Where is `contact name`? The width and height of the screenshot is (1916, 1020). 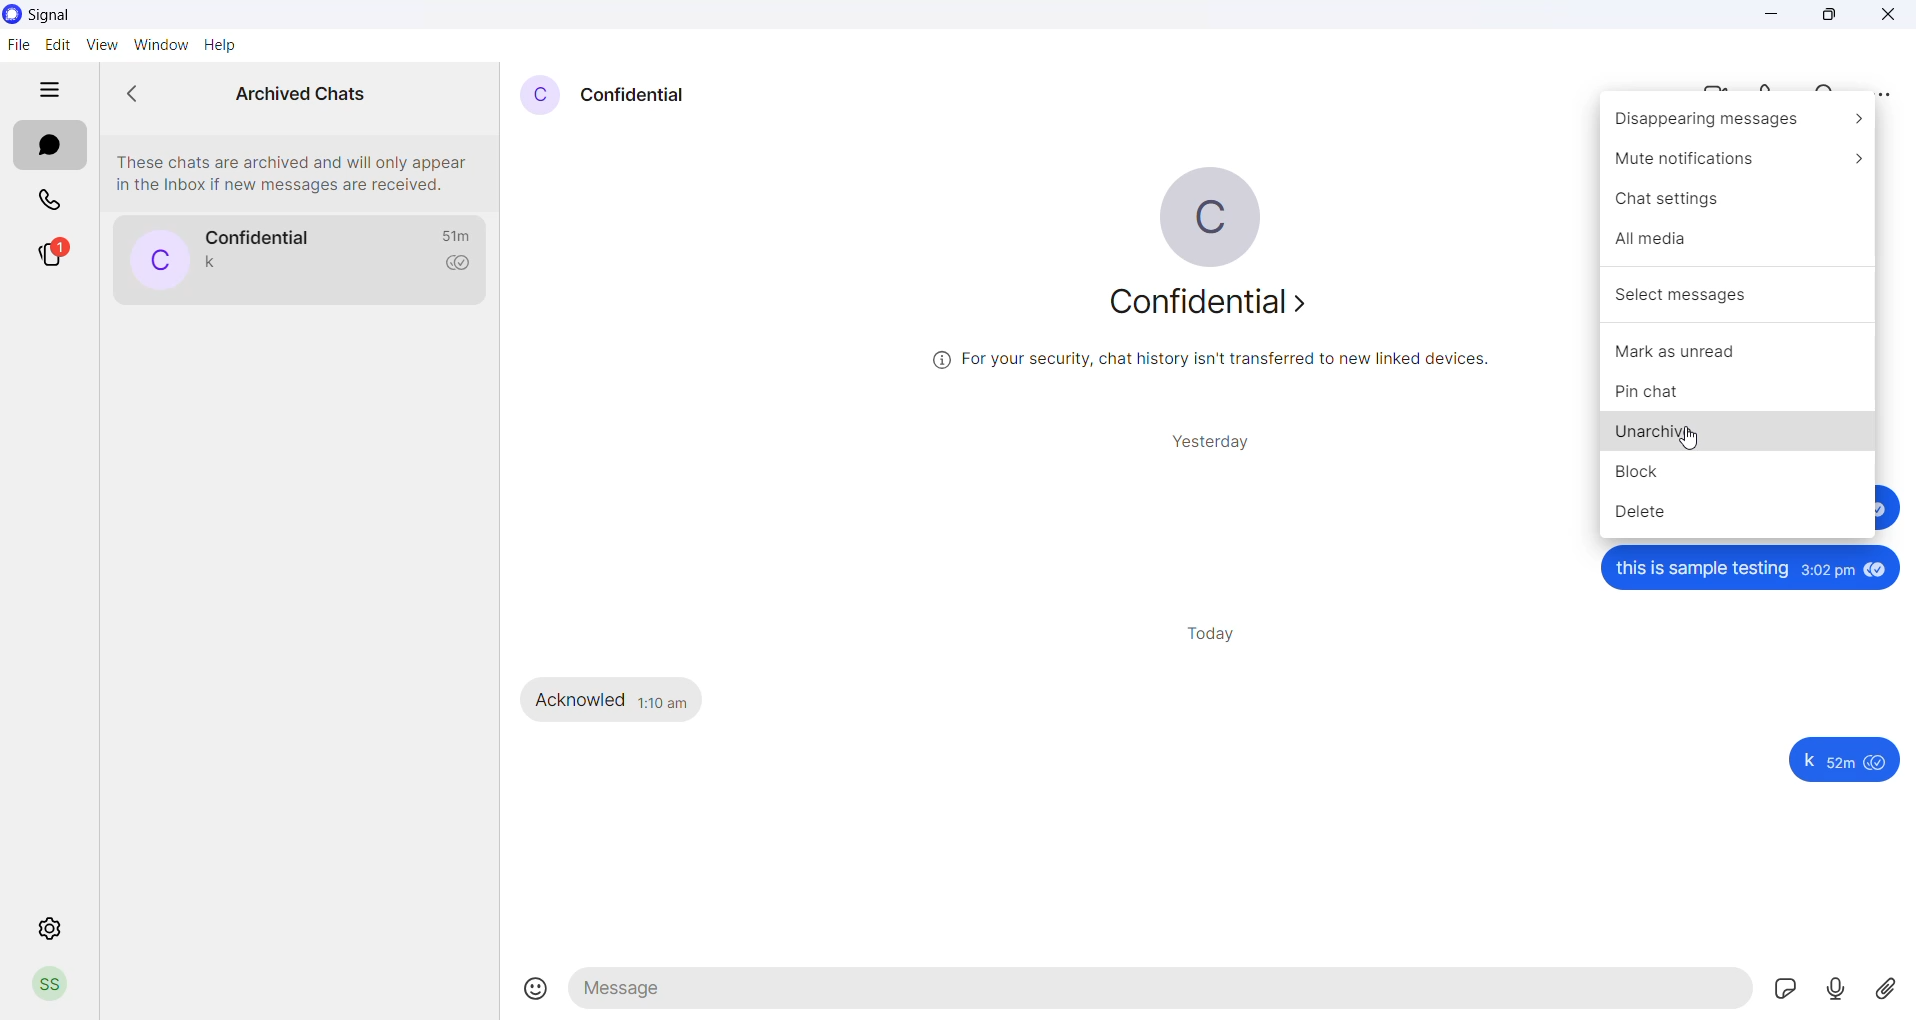
contact name is located at coordinates (256, 232).